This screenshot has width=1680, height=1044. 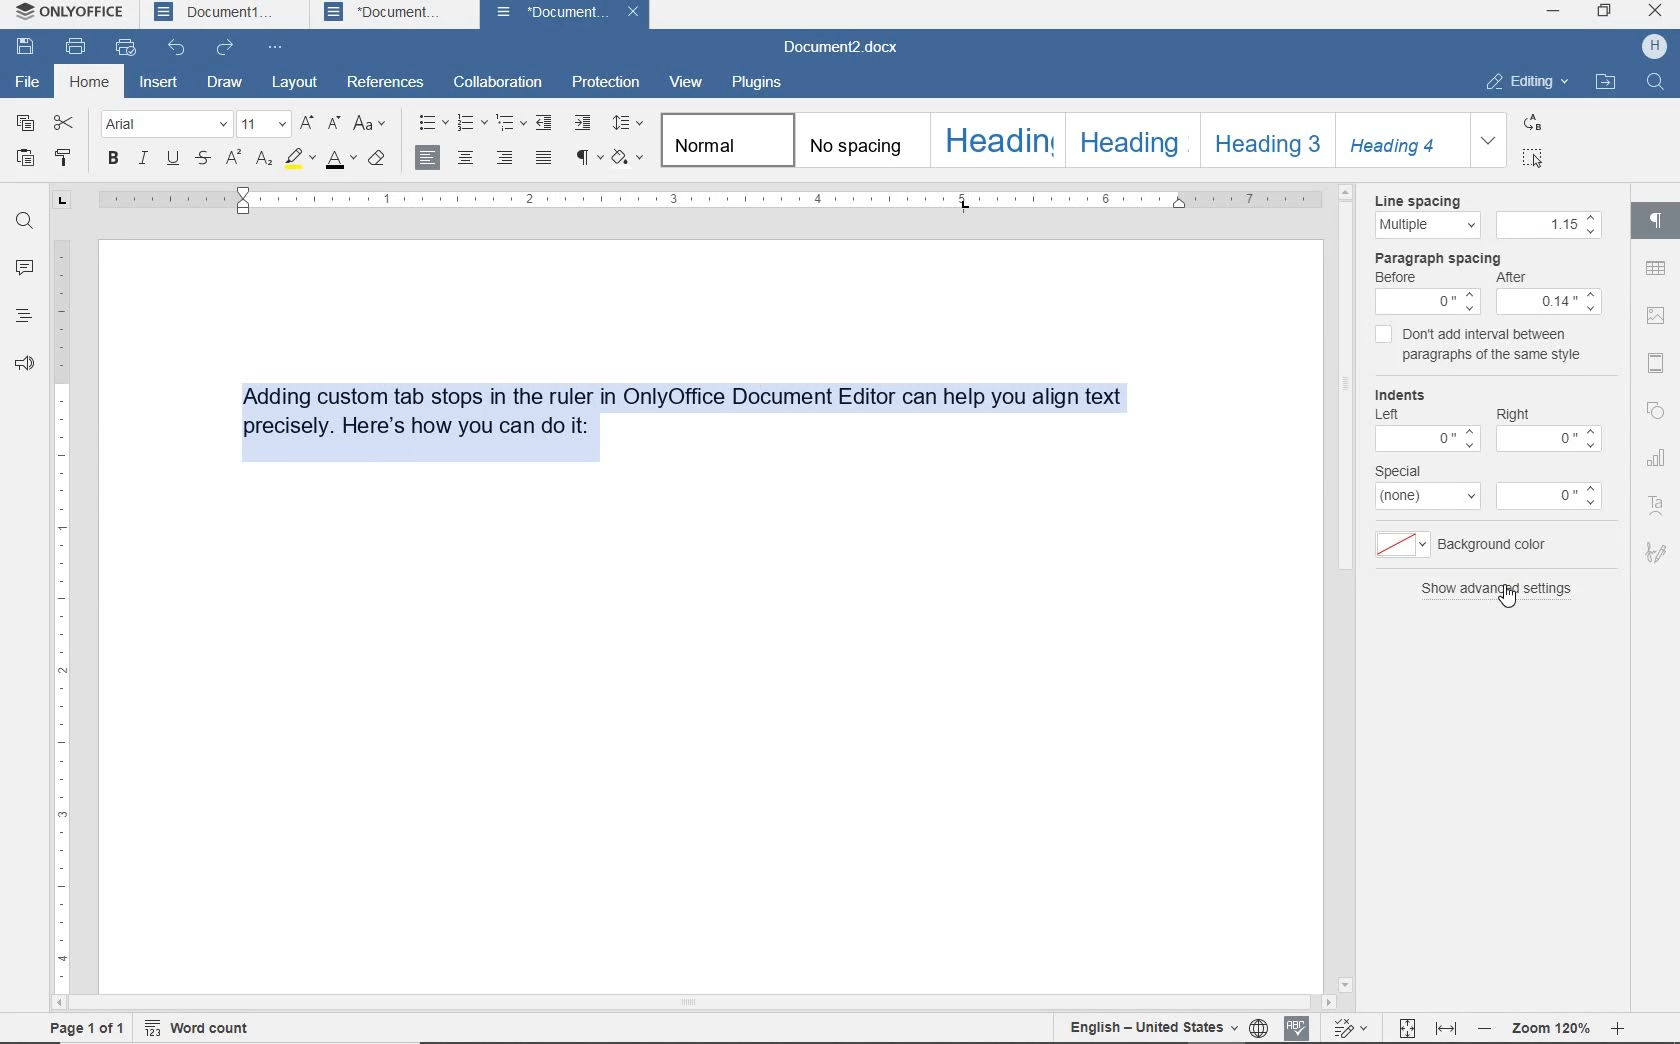 What do you see at coordinates (1420, 198) in the screenshot?
I see `Line spacing` at bounding box center [1420, 198].